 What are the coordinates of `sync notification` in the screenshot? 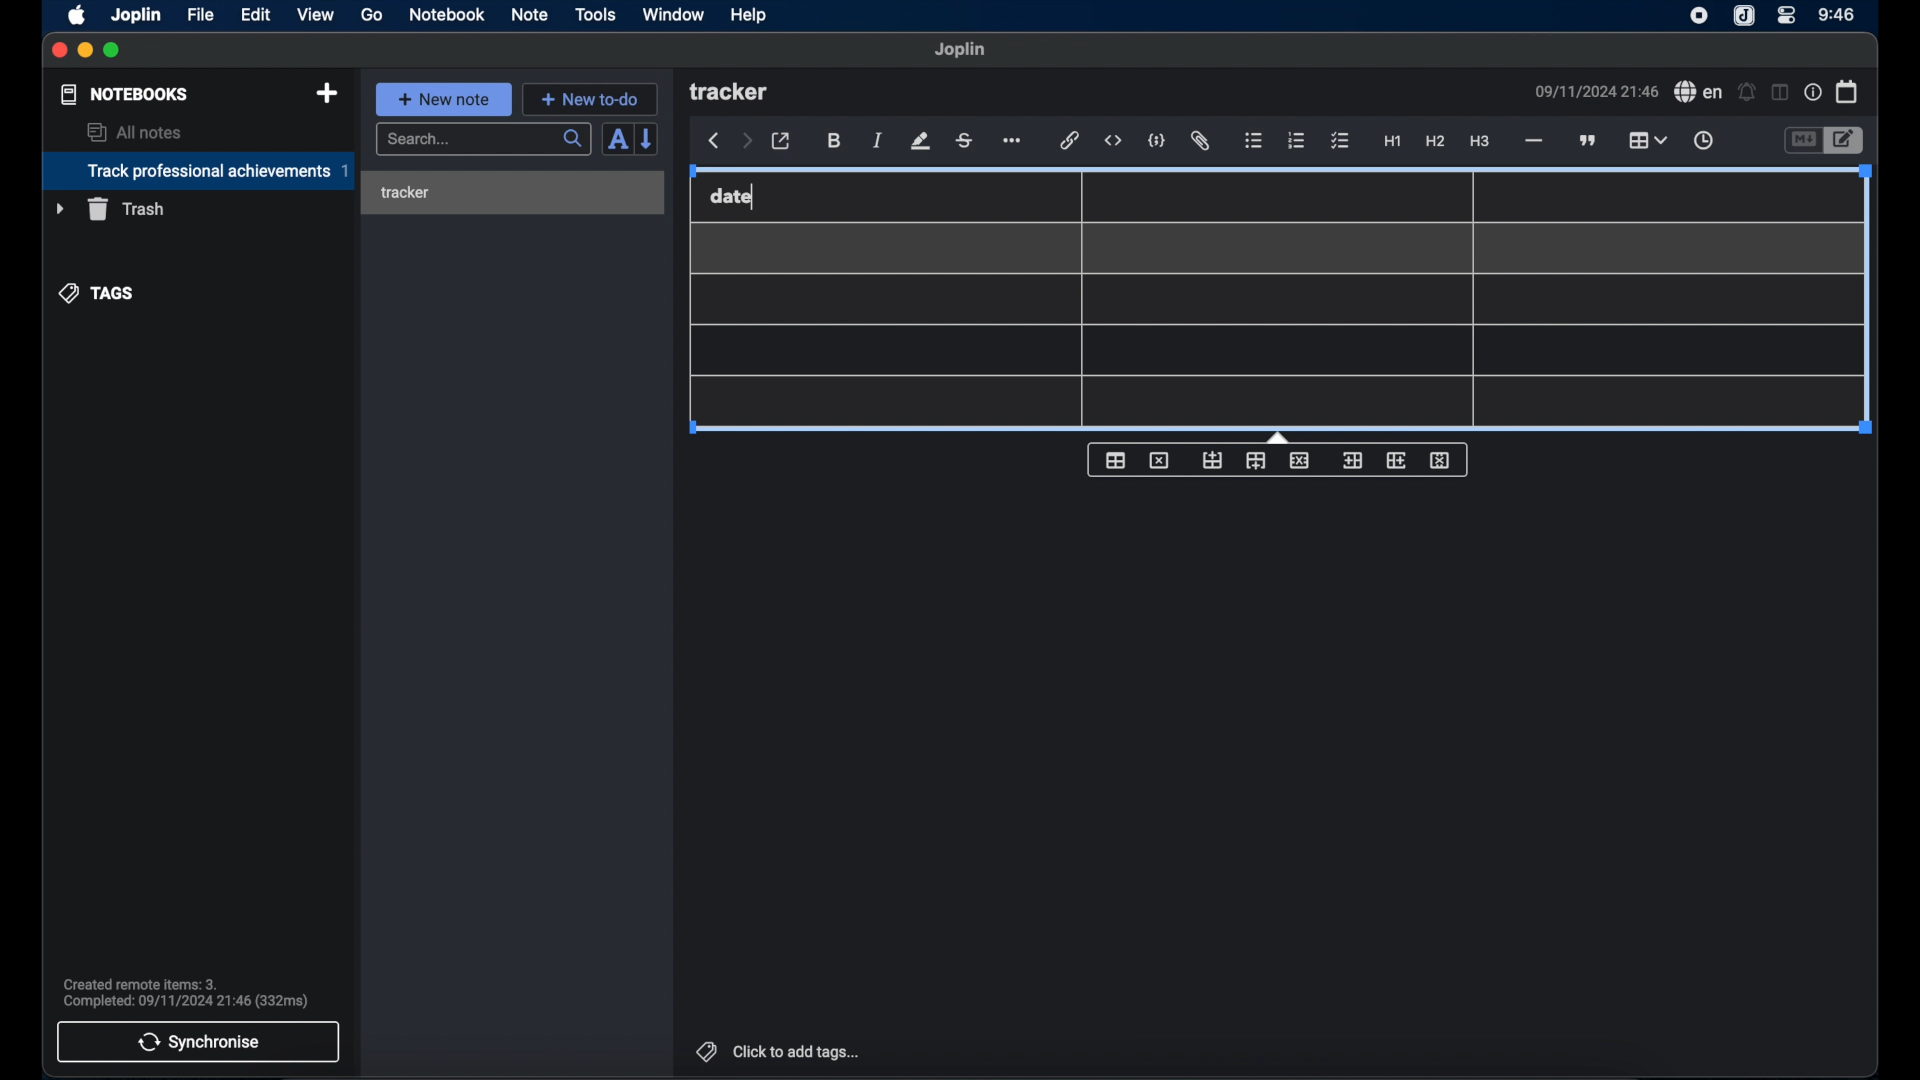 It's located at (185, 993).